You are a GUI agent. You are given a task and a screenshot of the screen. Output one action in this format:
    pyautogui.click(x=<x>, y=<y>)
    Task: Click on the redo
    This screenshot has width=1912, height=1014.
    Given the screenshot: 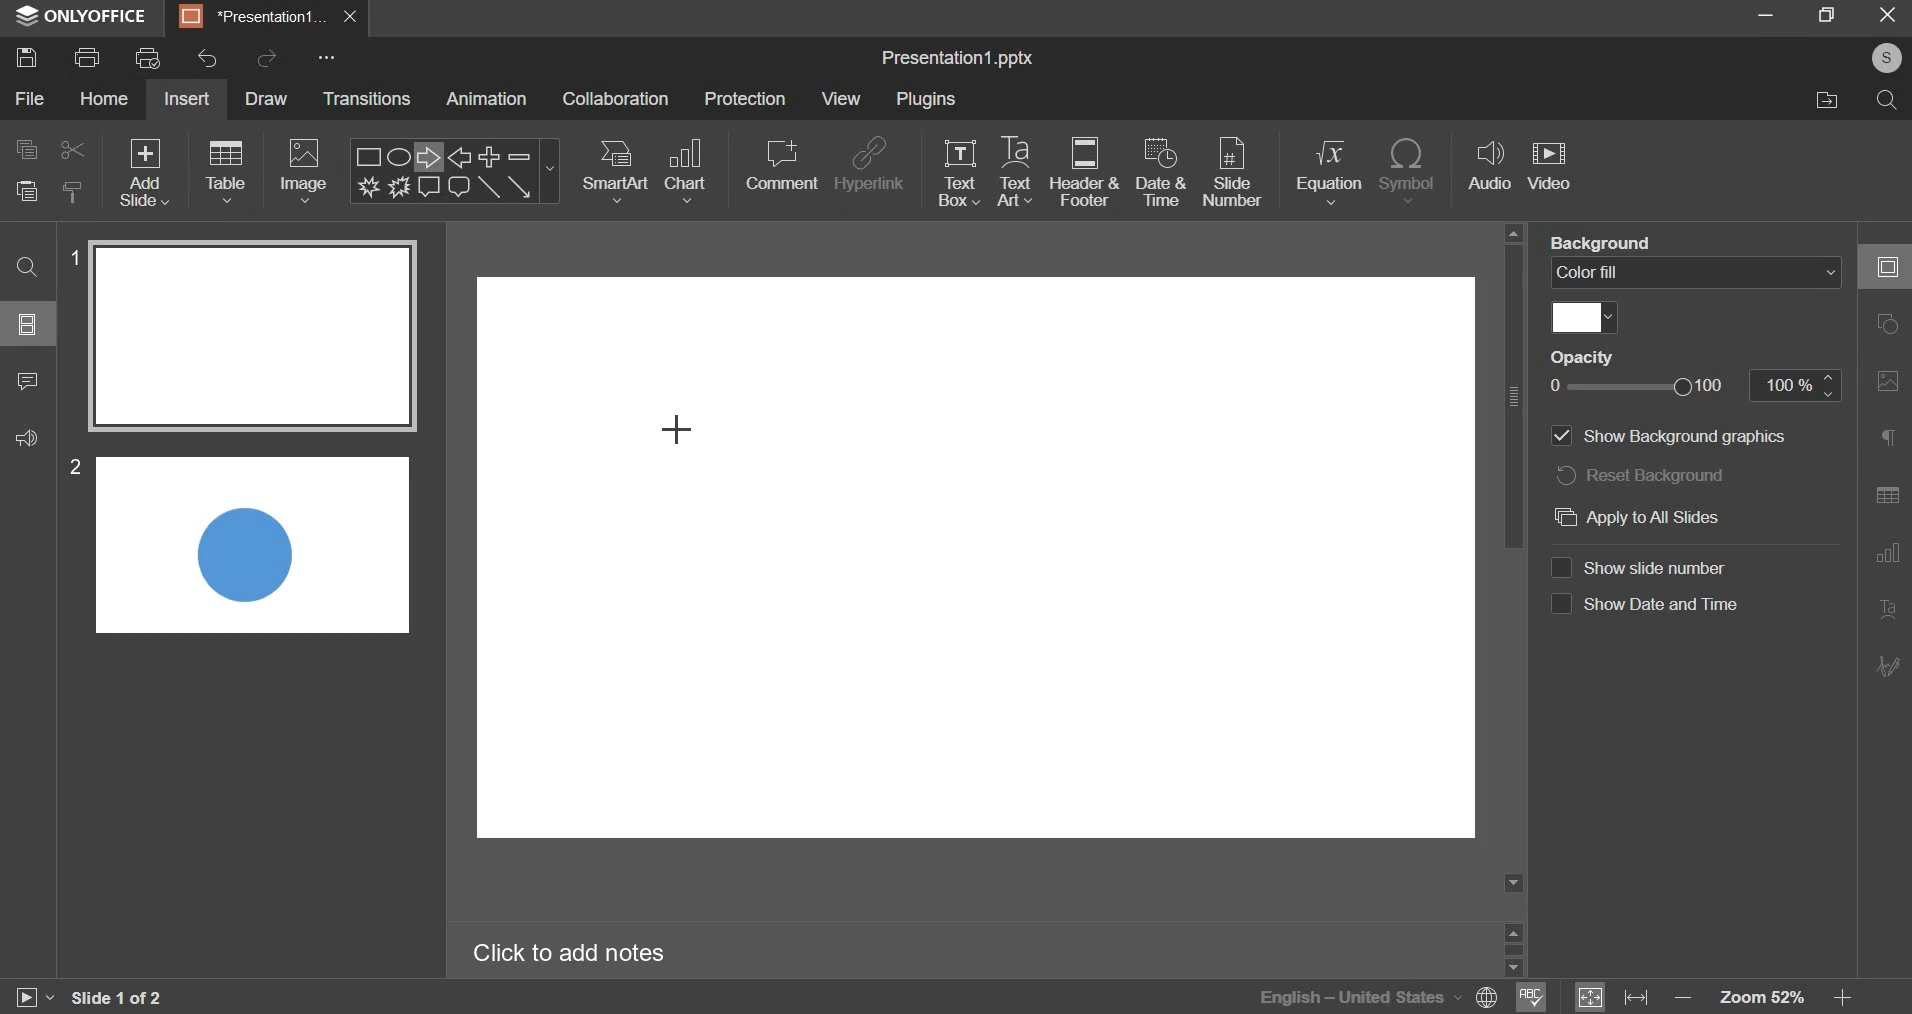 What is the action you would take?
    pyautogui.click(x=270, y=57)
    